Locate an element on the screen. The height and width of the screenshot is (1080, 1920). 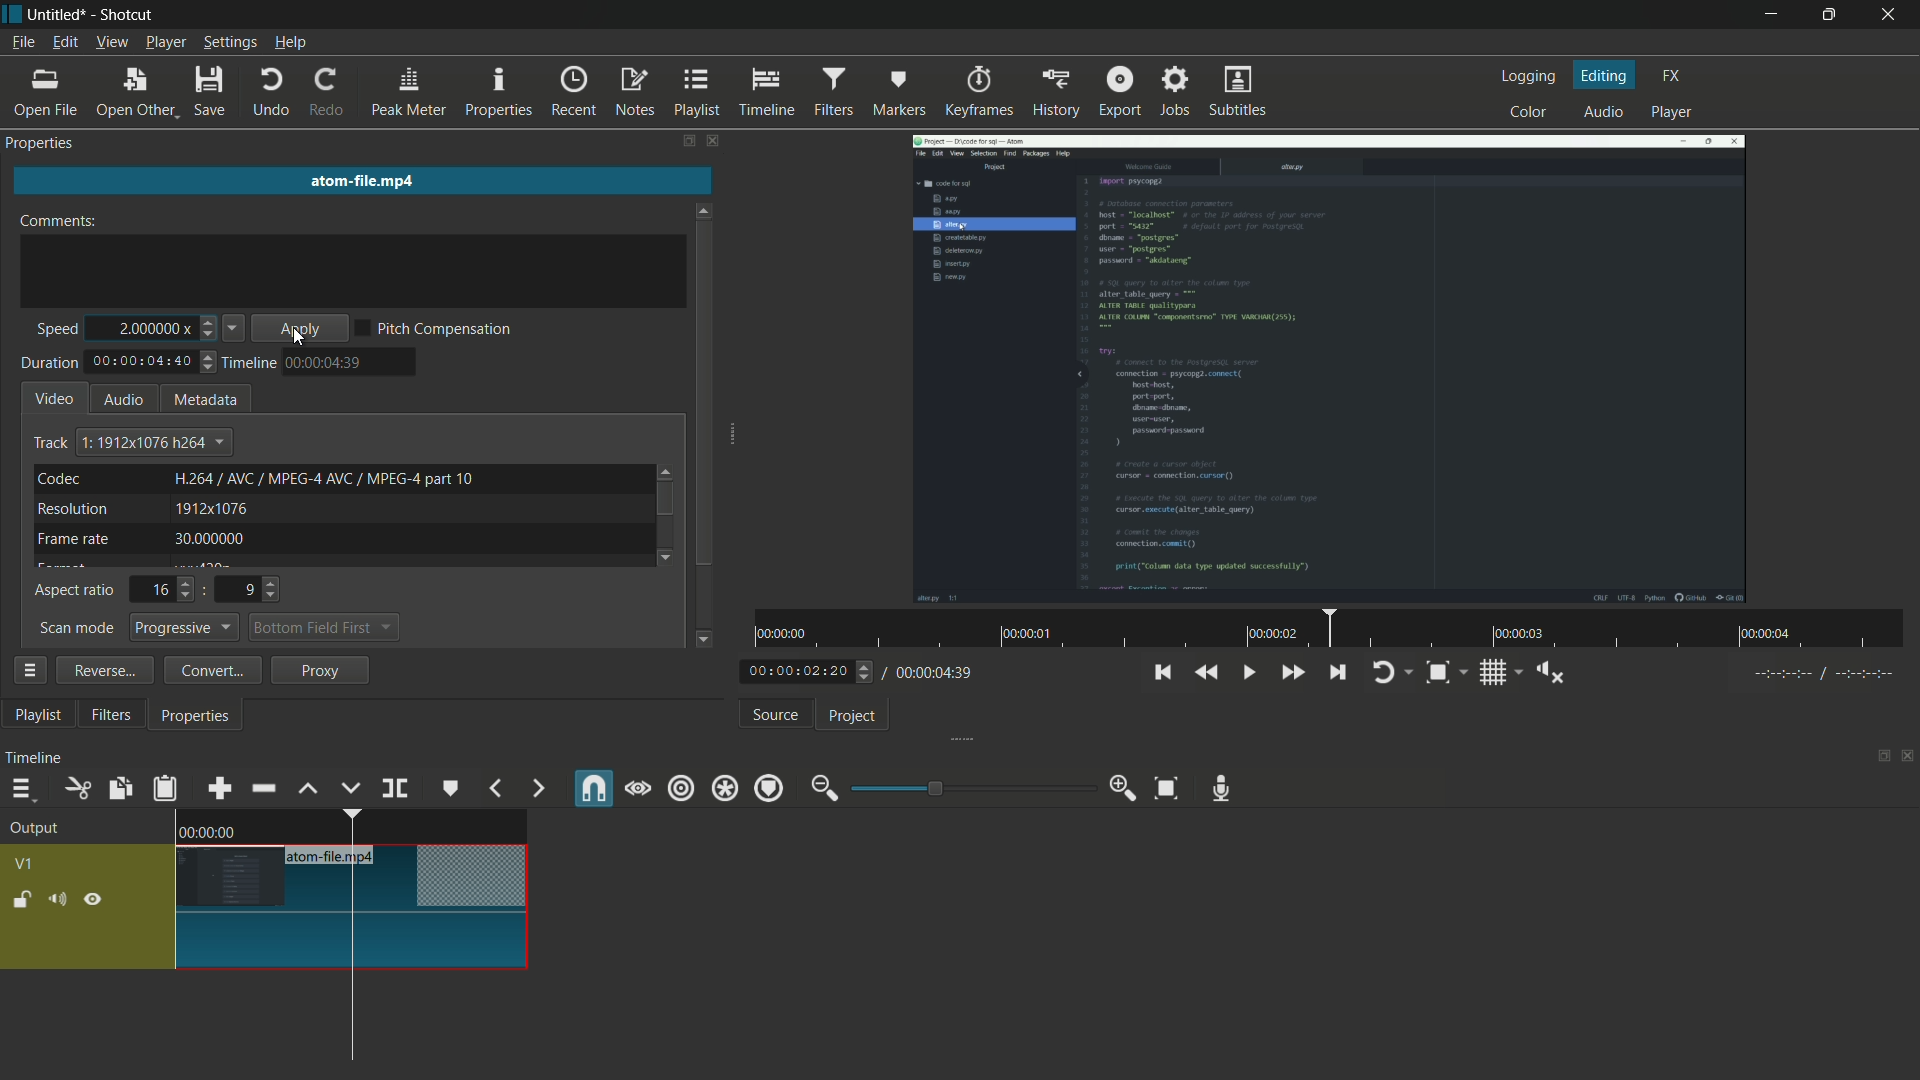
zoom out is located at coordinates (824, 788).